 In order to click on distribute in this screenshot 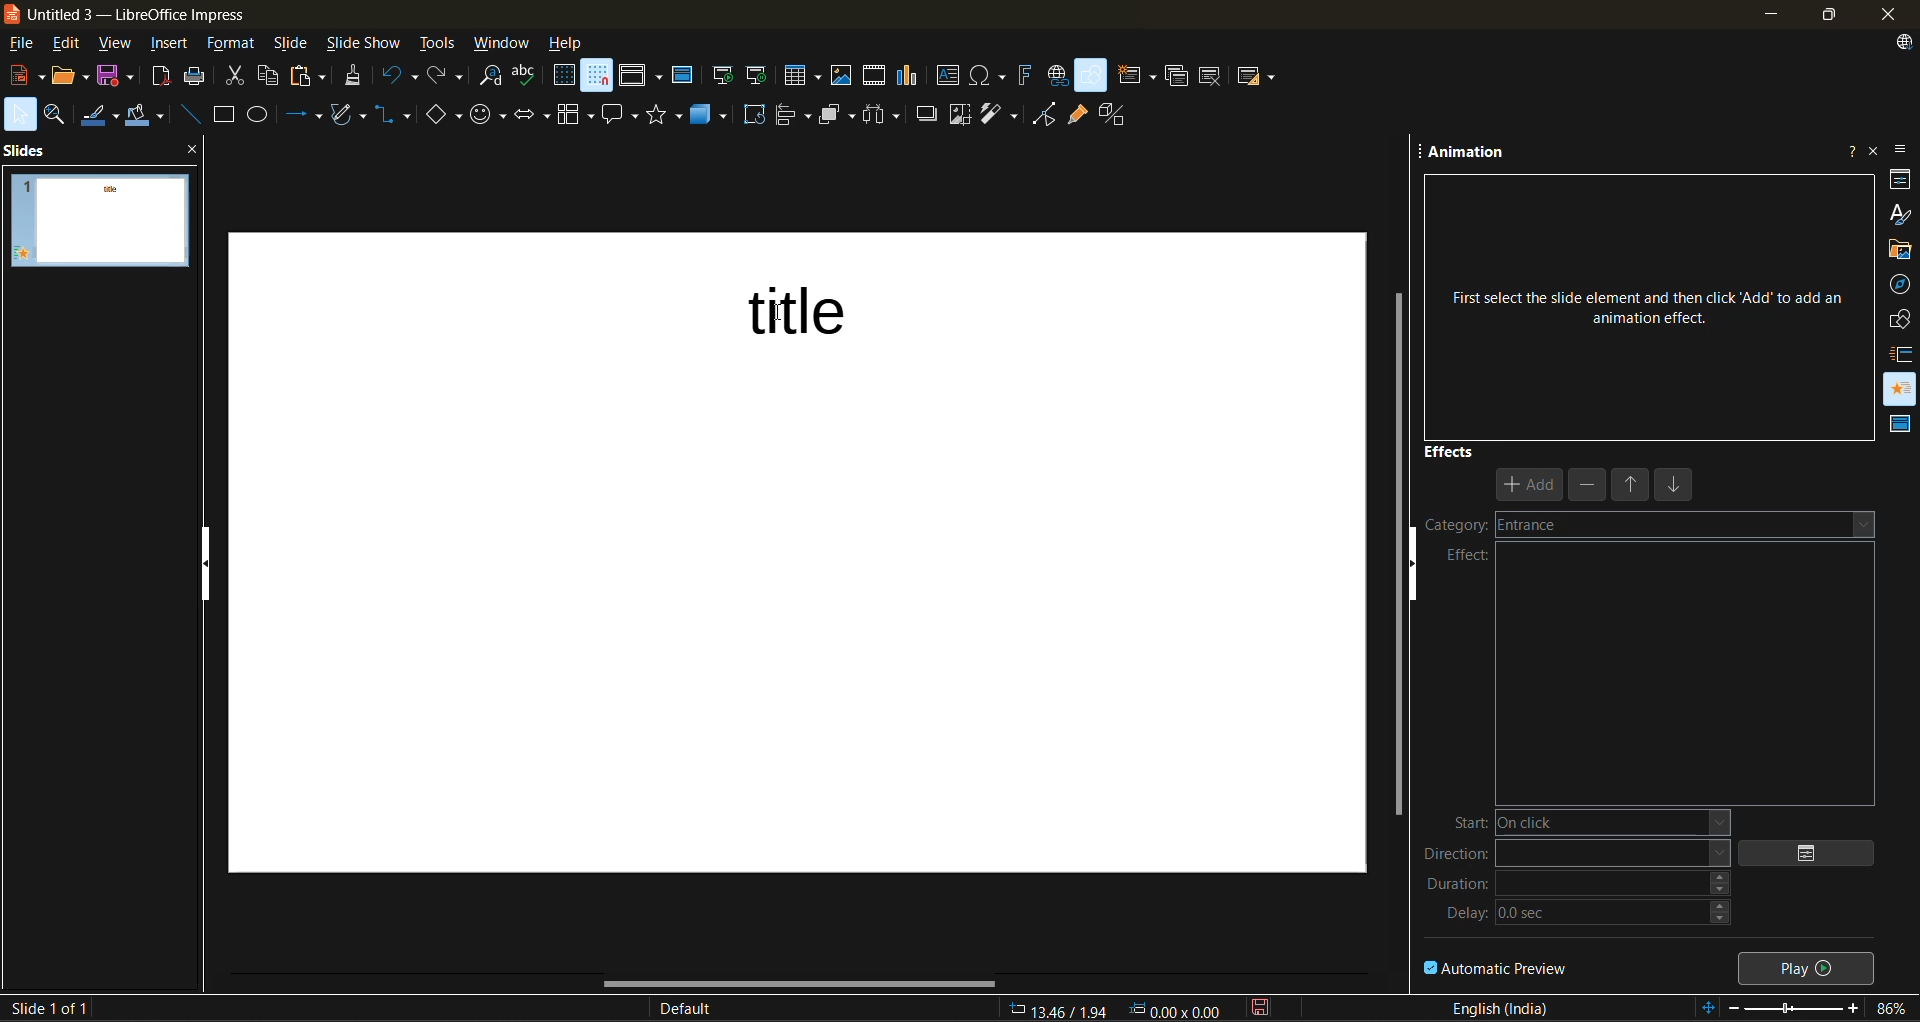, I will do `click(887, 115)`.